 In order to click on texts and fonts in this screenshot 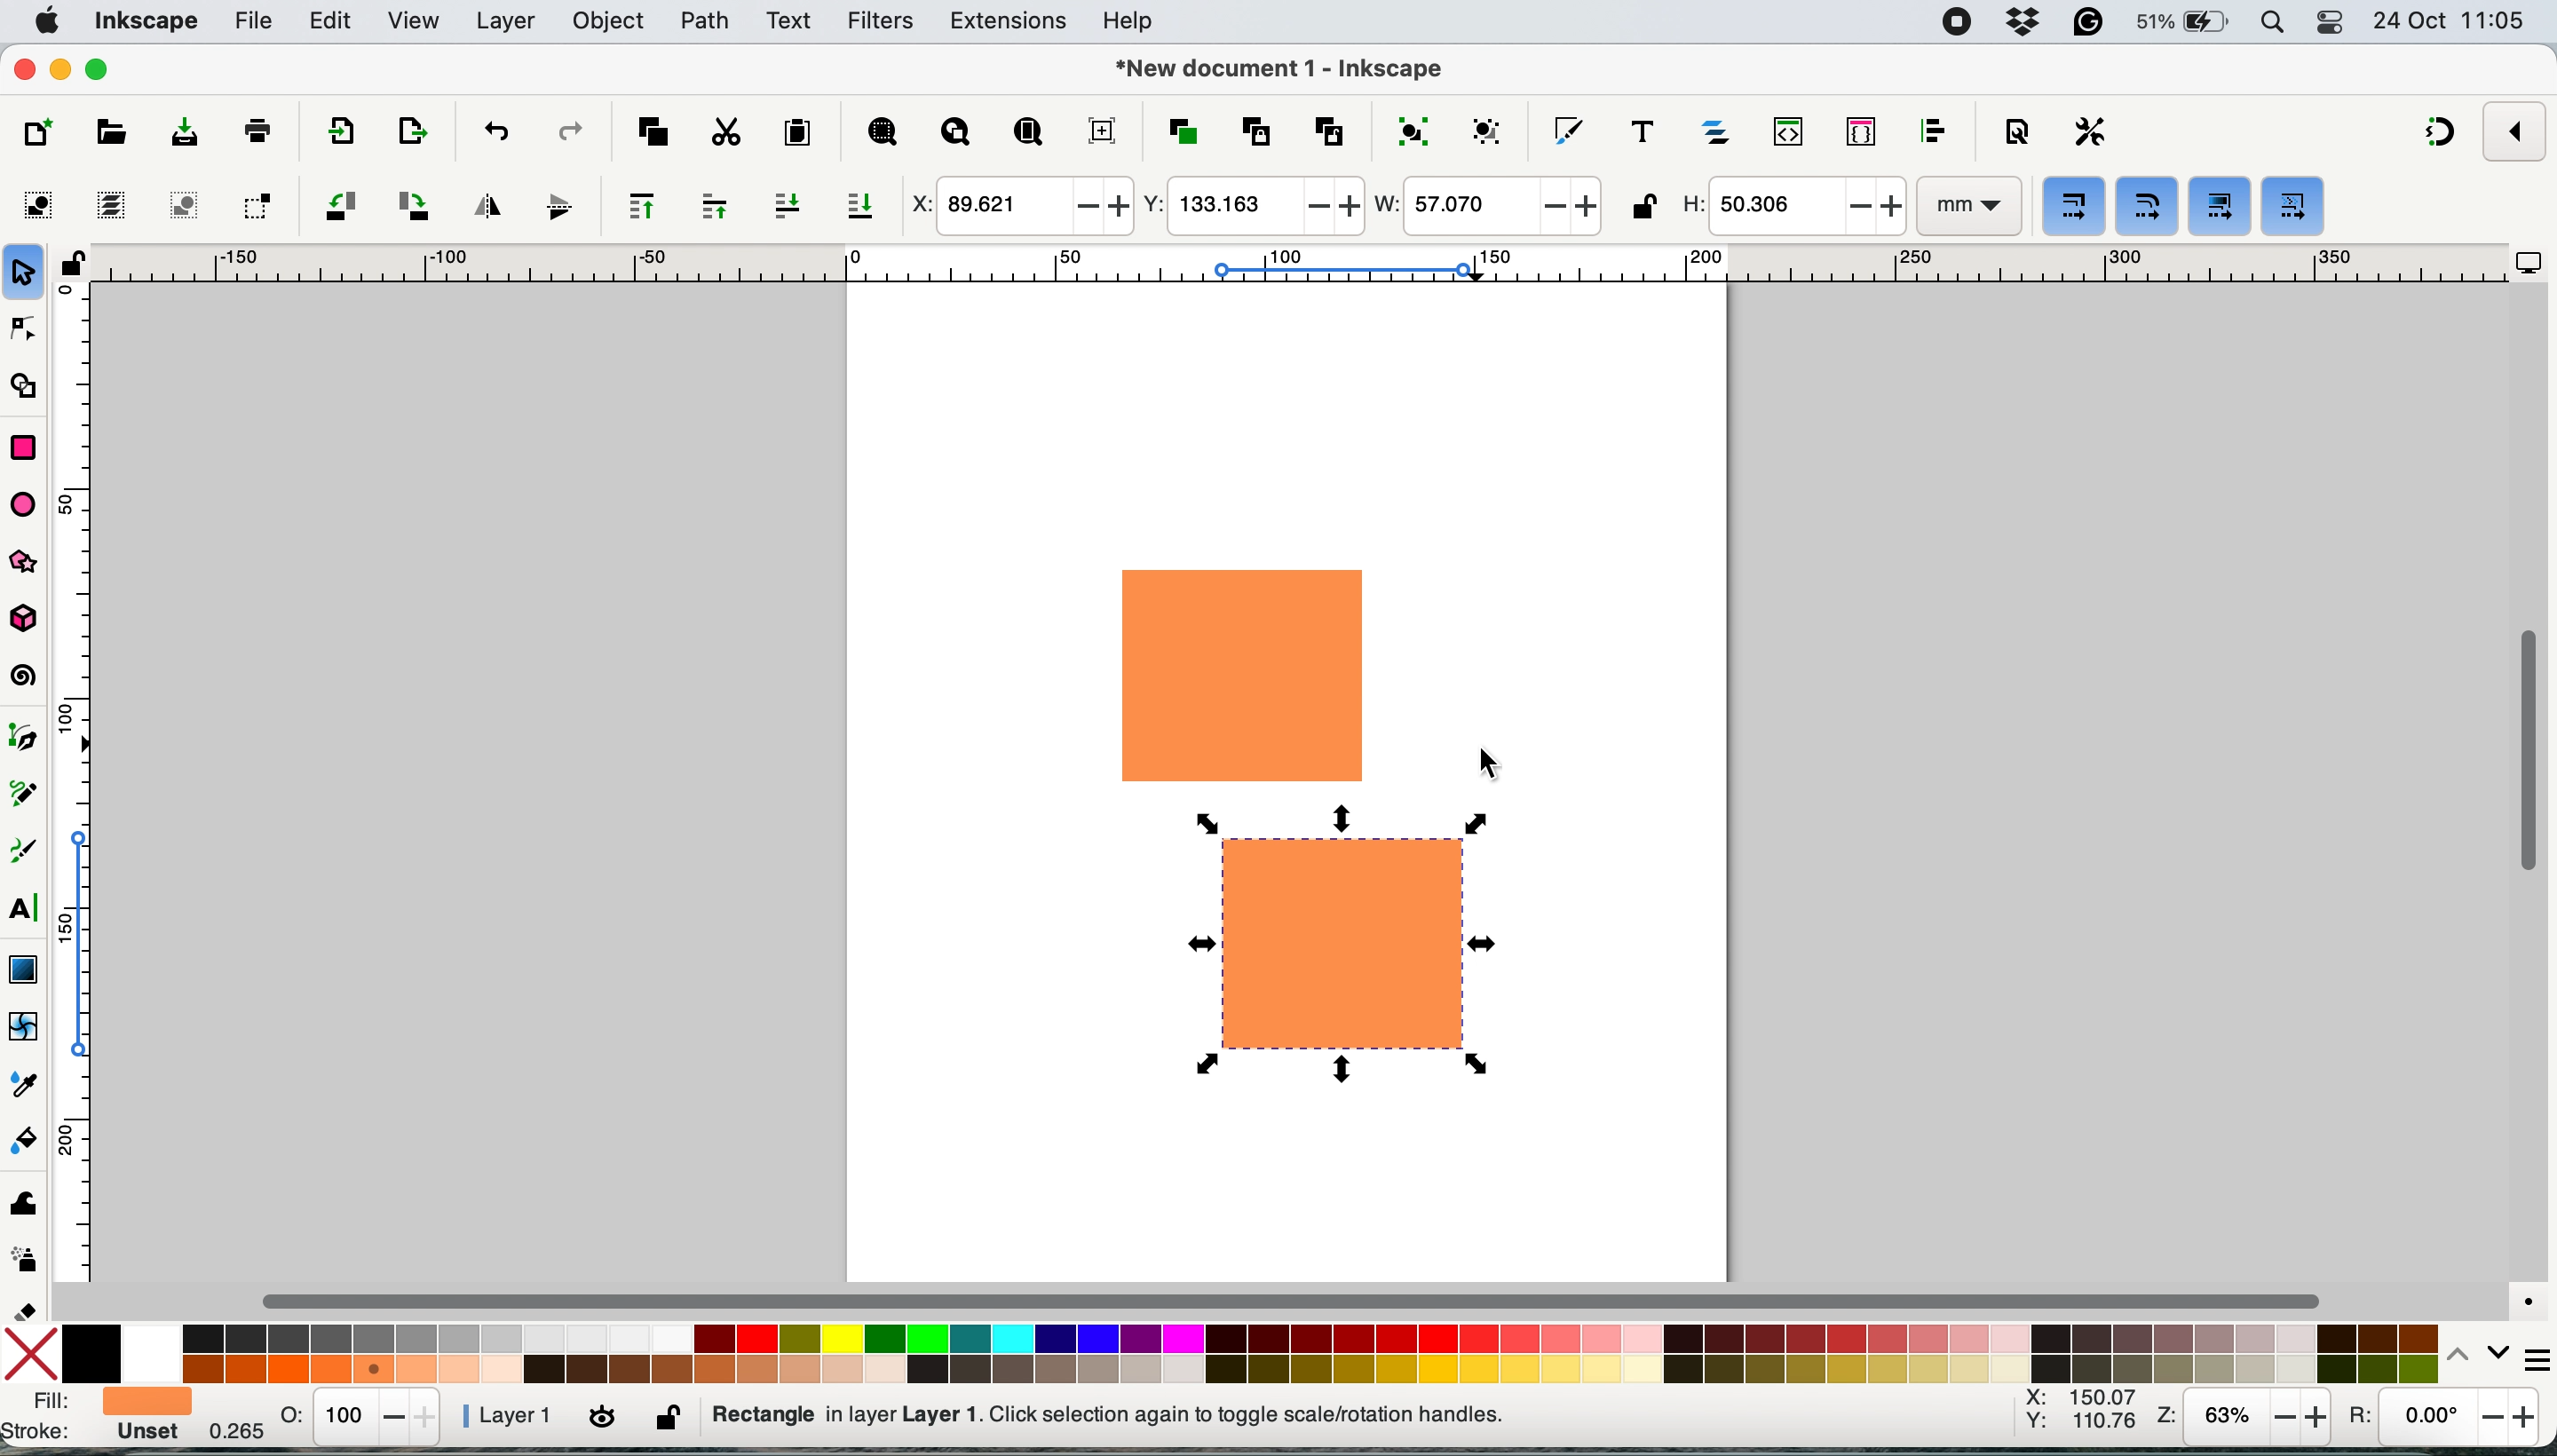, I will do `click(1642, 131)`.